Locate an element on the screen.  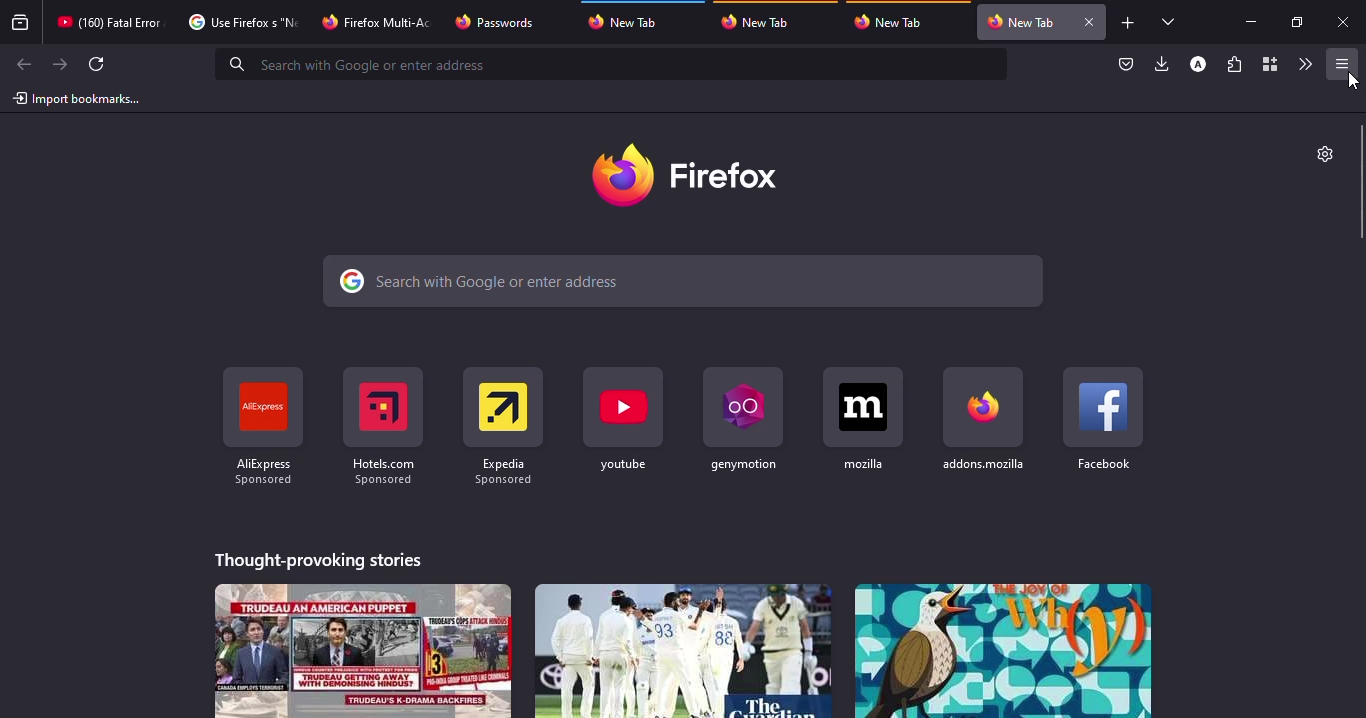
tab is located at coordinates (1021, 22).